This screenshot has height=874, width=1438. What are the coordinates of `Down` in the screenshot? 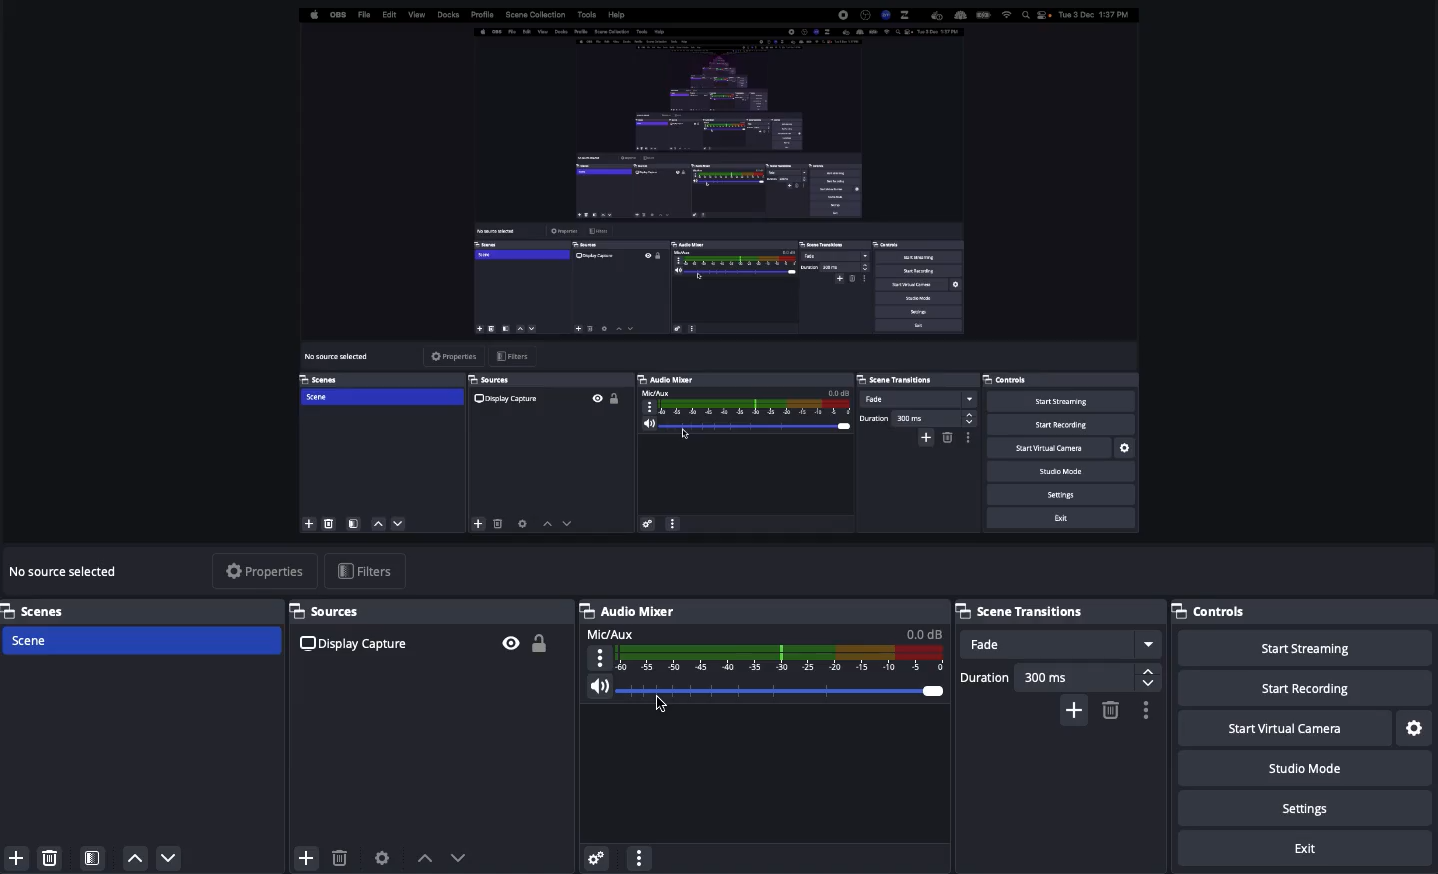 It's located at (170, 860).